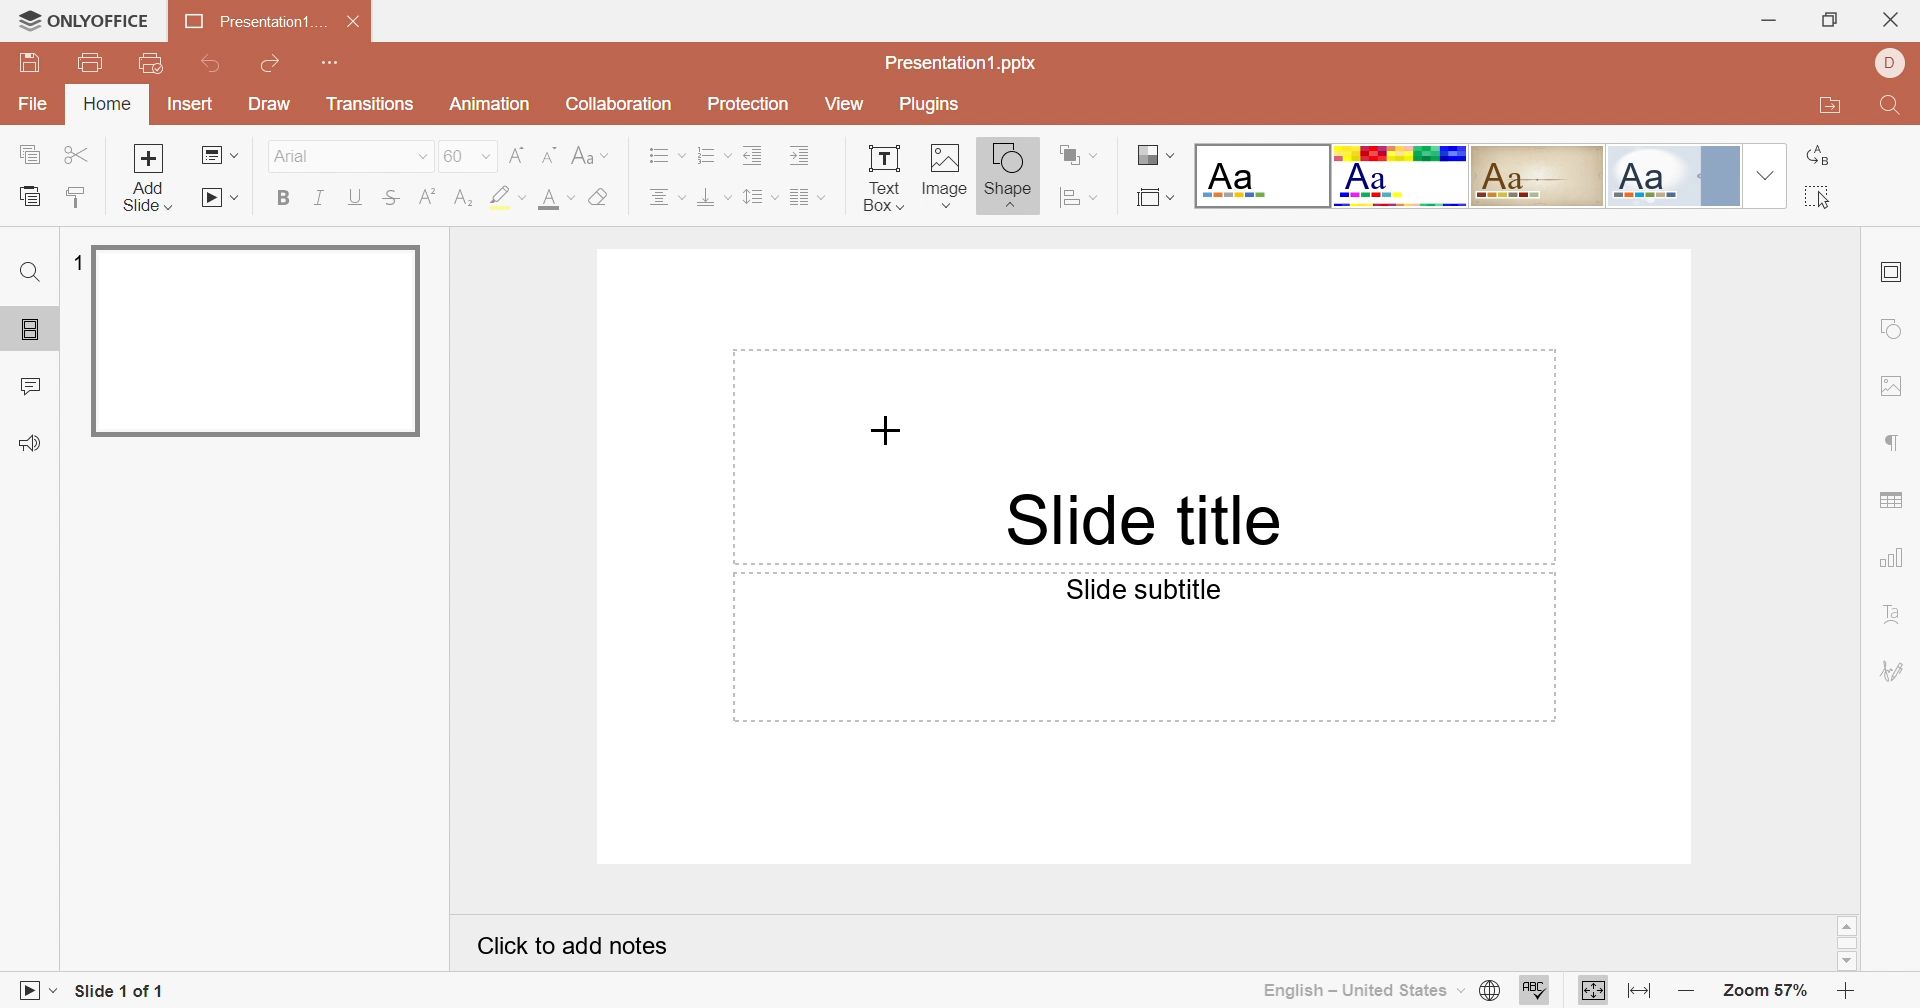 This screenshot has height=1008, width=1920. Describe the element at coordinates (331, 60) in the screenshot. I see `Customize Quick Access Toolbar` at that location.